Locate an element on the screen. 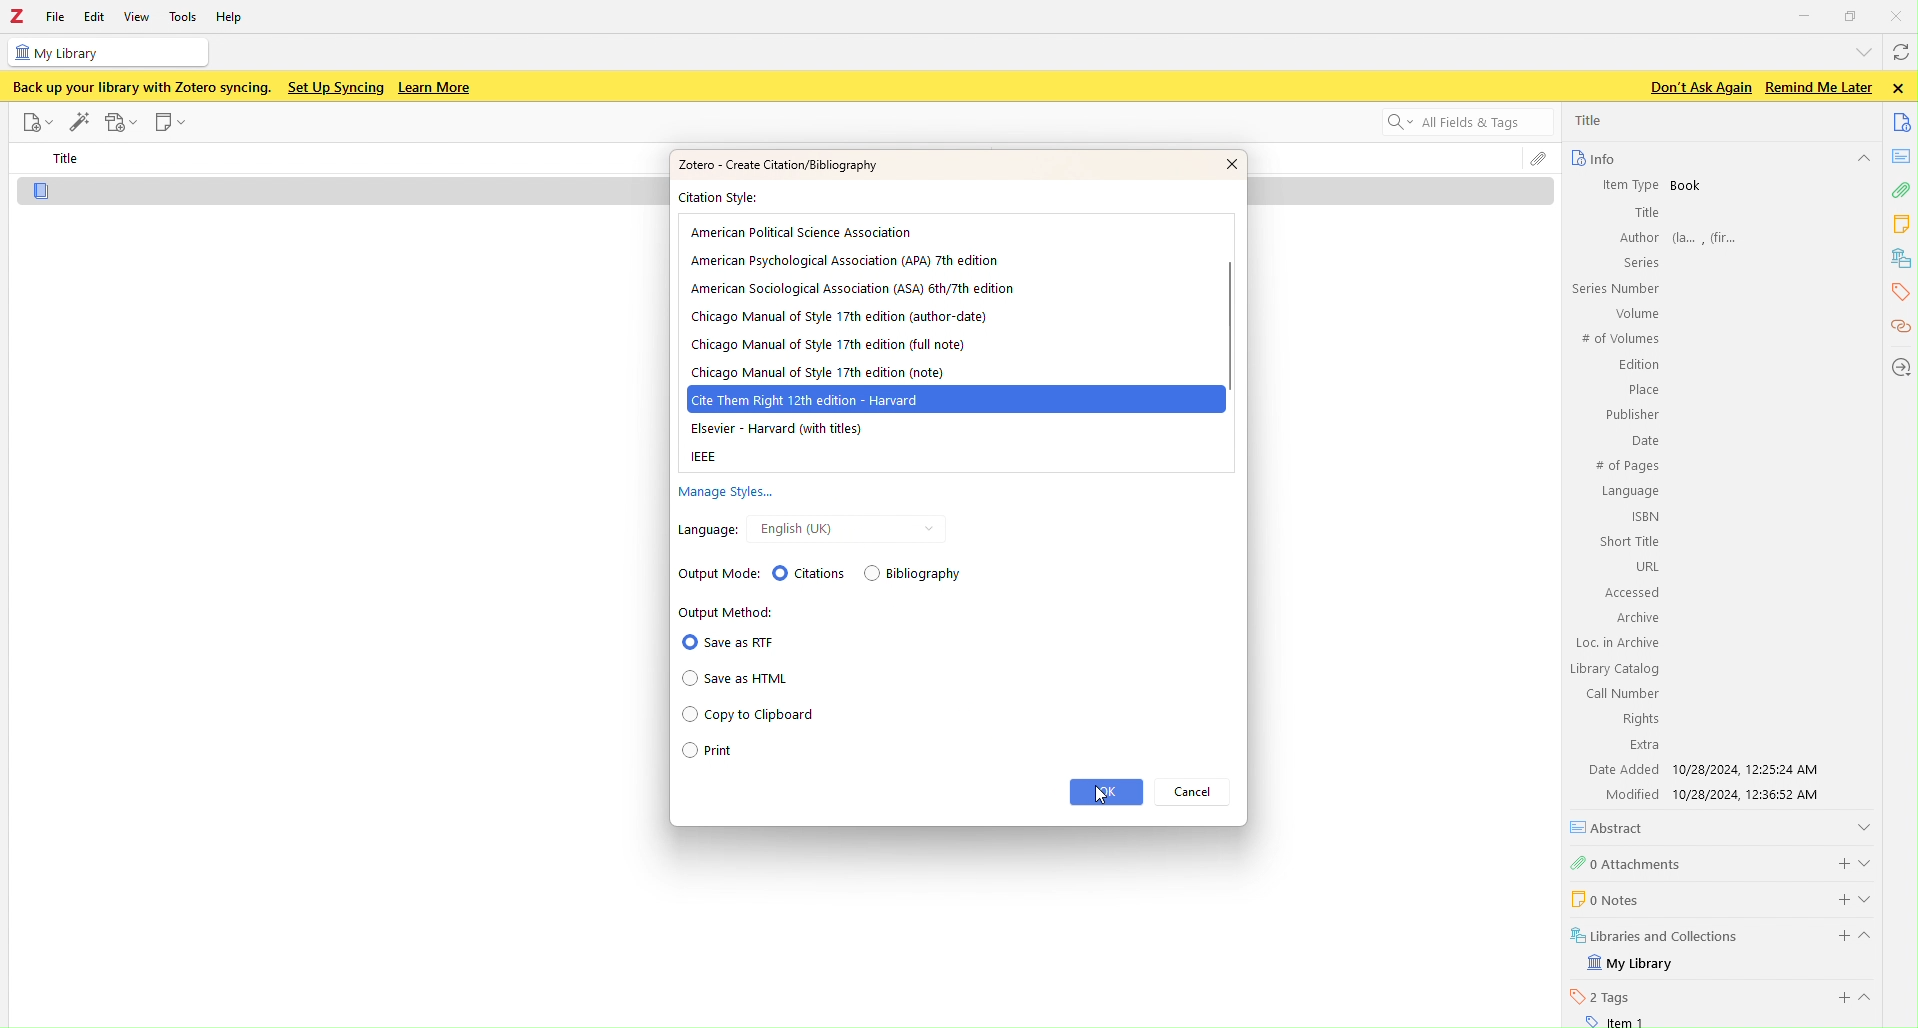  10/28/2024, 12:25:24 AM is located at coordinates (1752, 769).